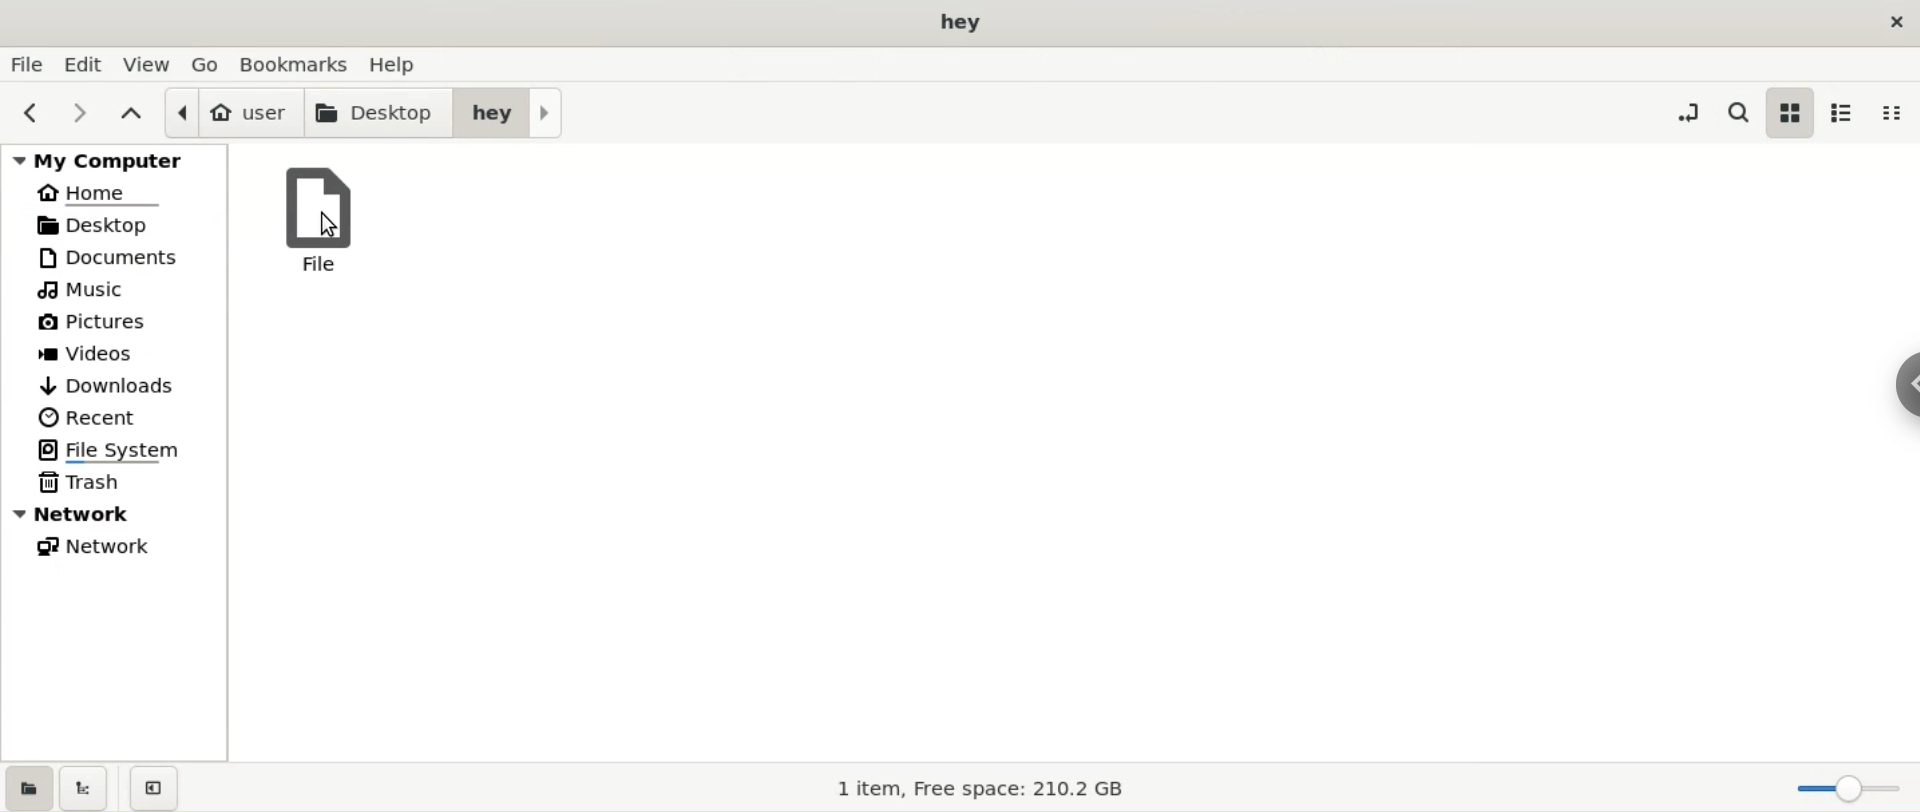 This screenshot has height=812, width=1920. What do you see at coordinates (399, 63) in the screenshot?
I see `help` at bounding box center [399, 63].